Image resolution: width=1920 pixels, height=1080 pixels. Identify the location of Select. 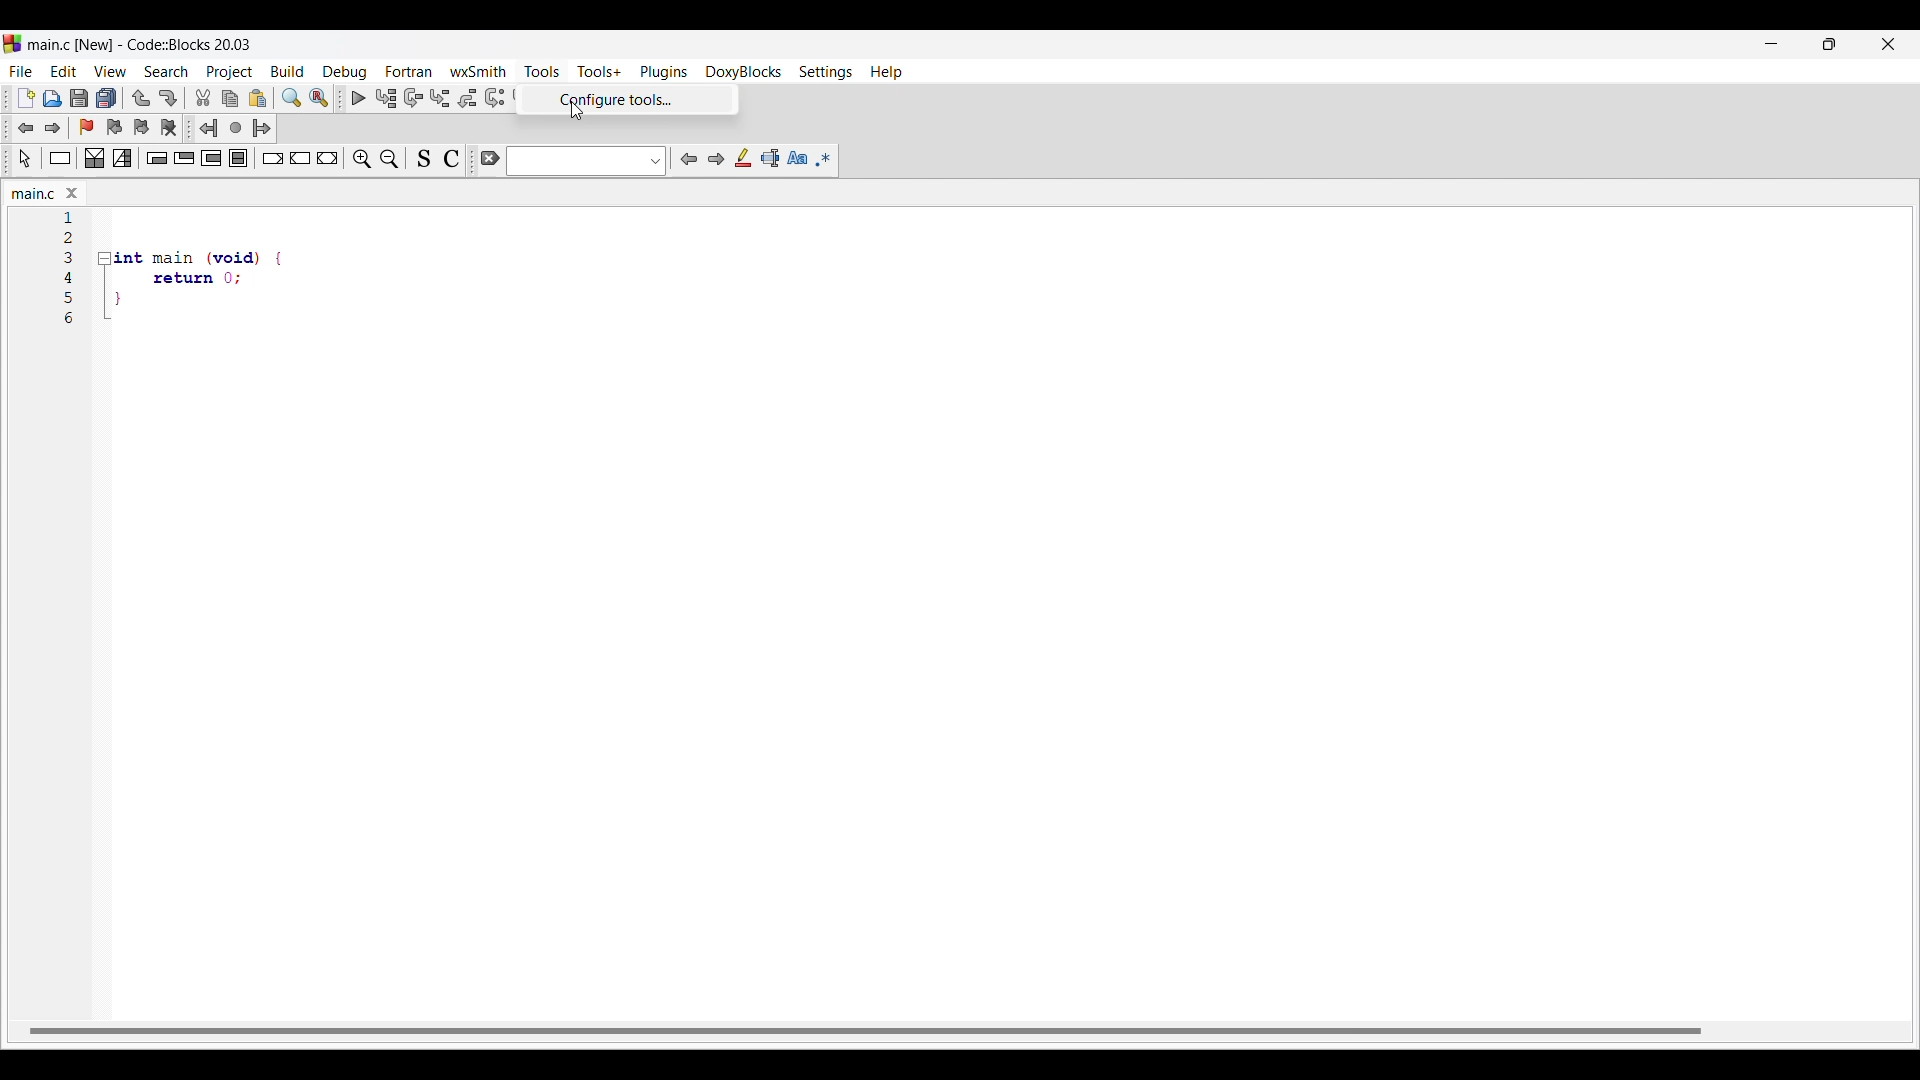
(24, 159).